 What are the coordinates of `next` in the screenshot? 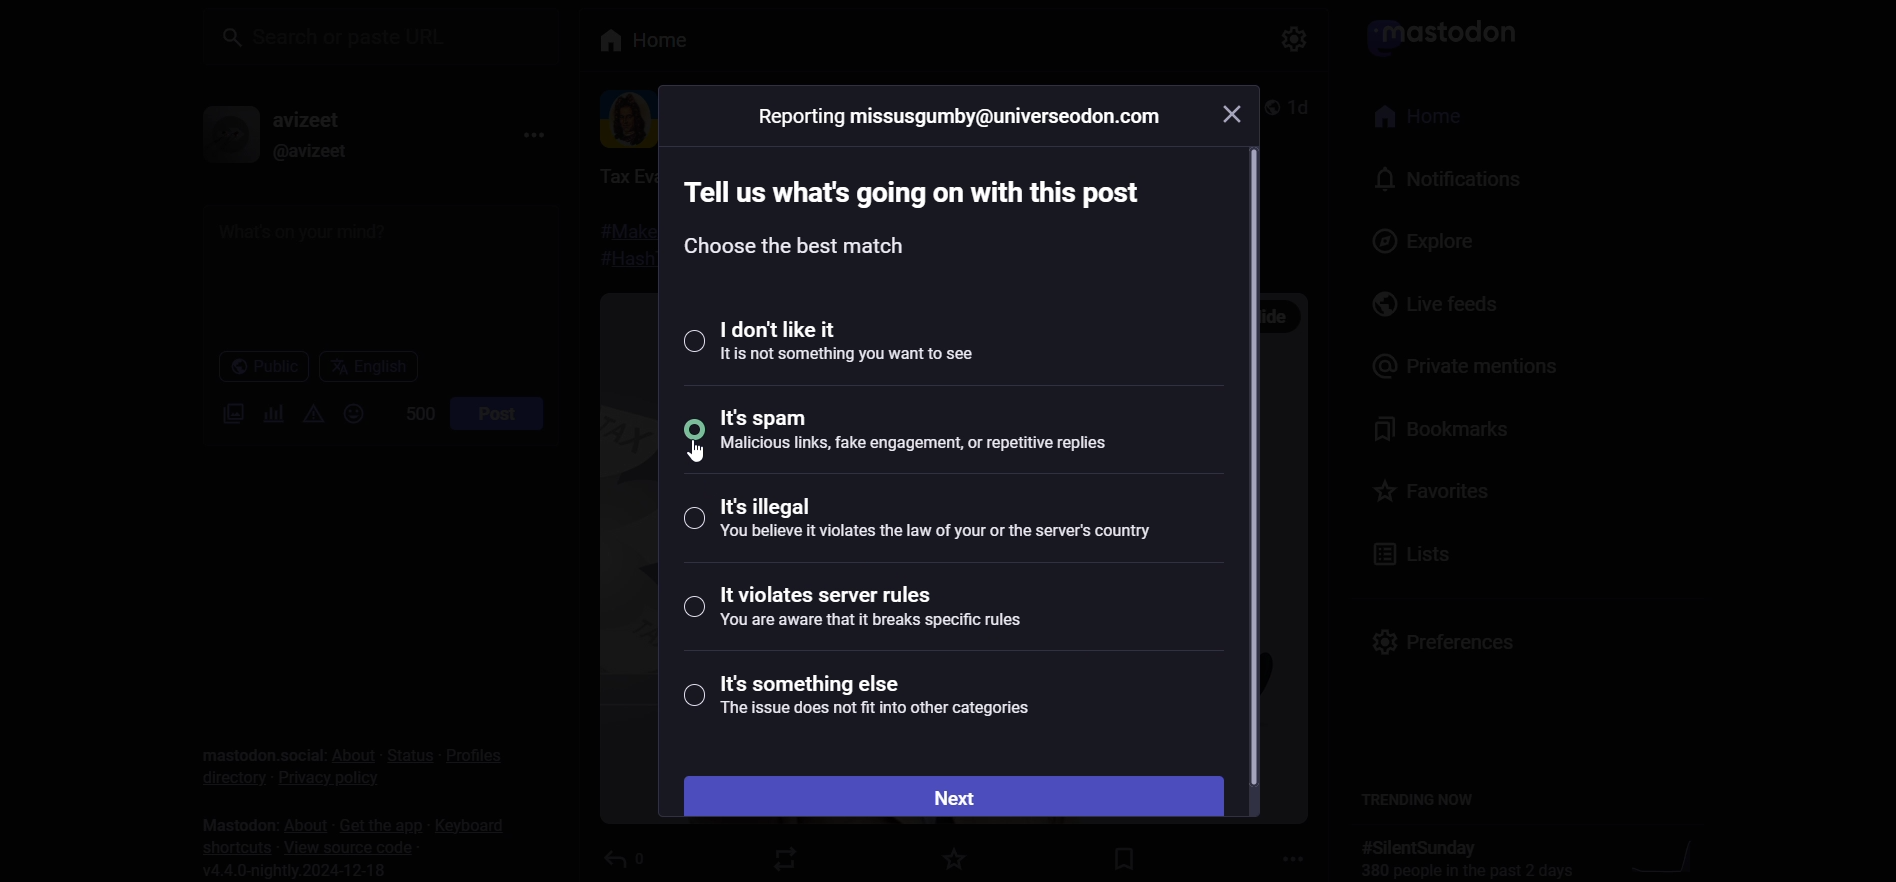 It's located at (955, 794).